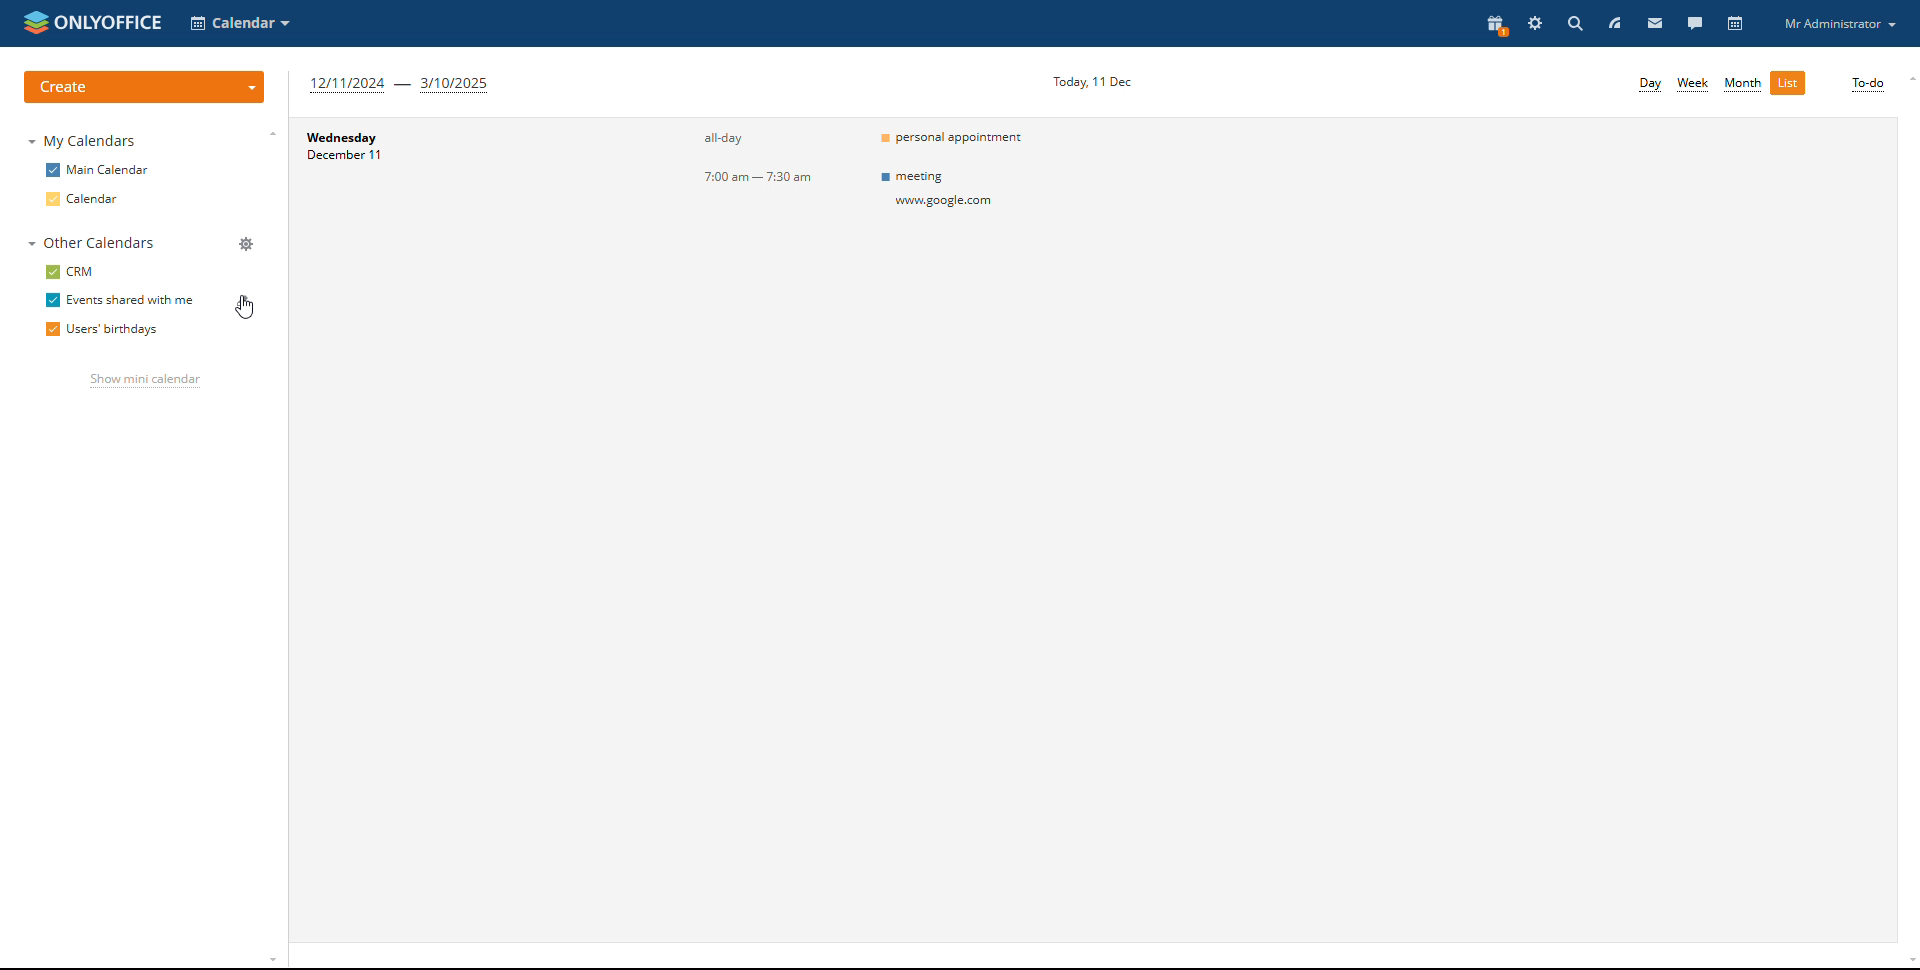  I want to click on main calendar, so click(96, 171).